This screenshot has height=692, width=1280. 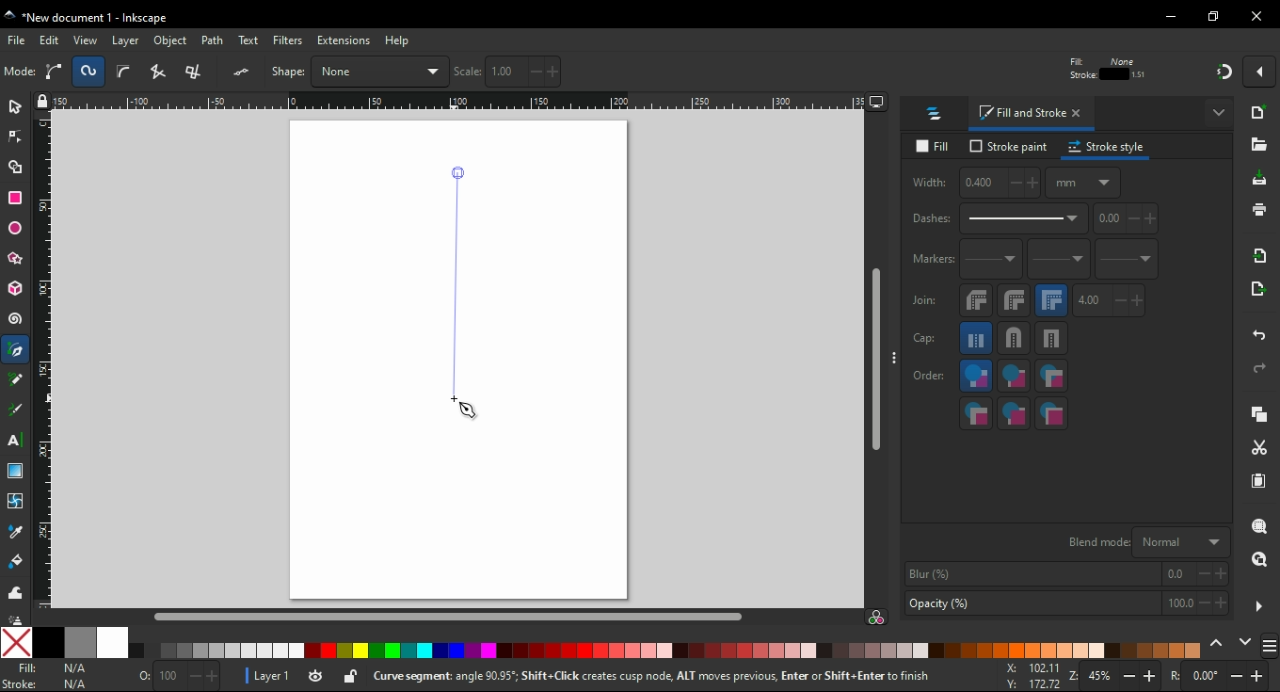 What do you see at coordinates (15, 592) in the screenshot?
I see `tweak tool` at bounding box center [15, 592].